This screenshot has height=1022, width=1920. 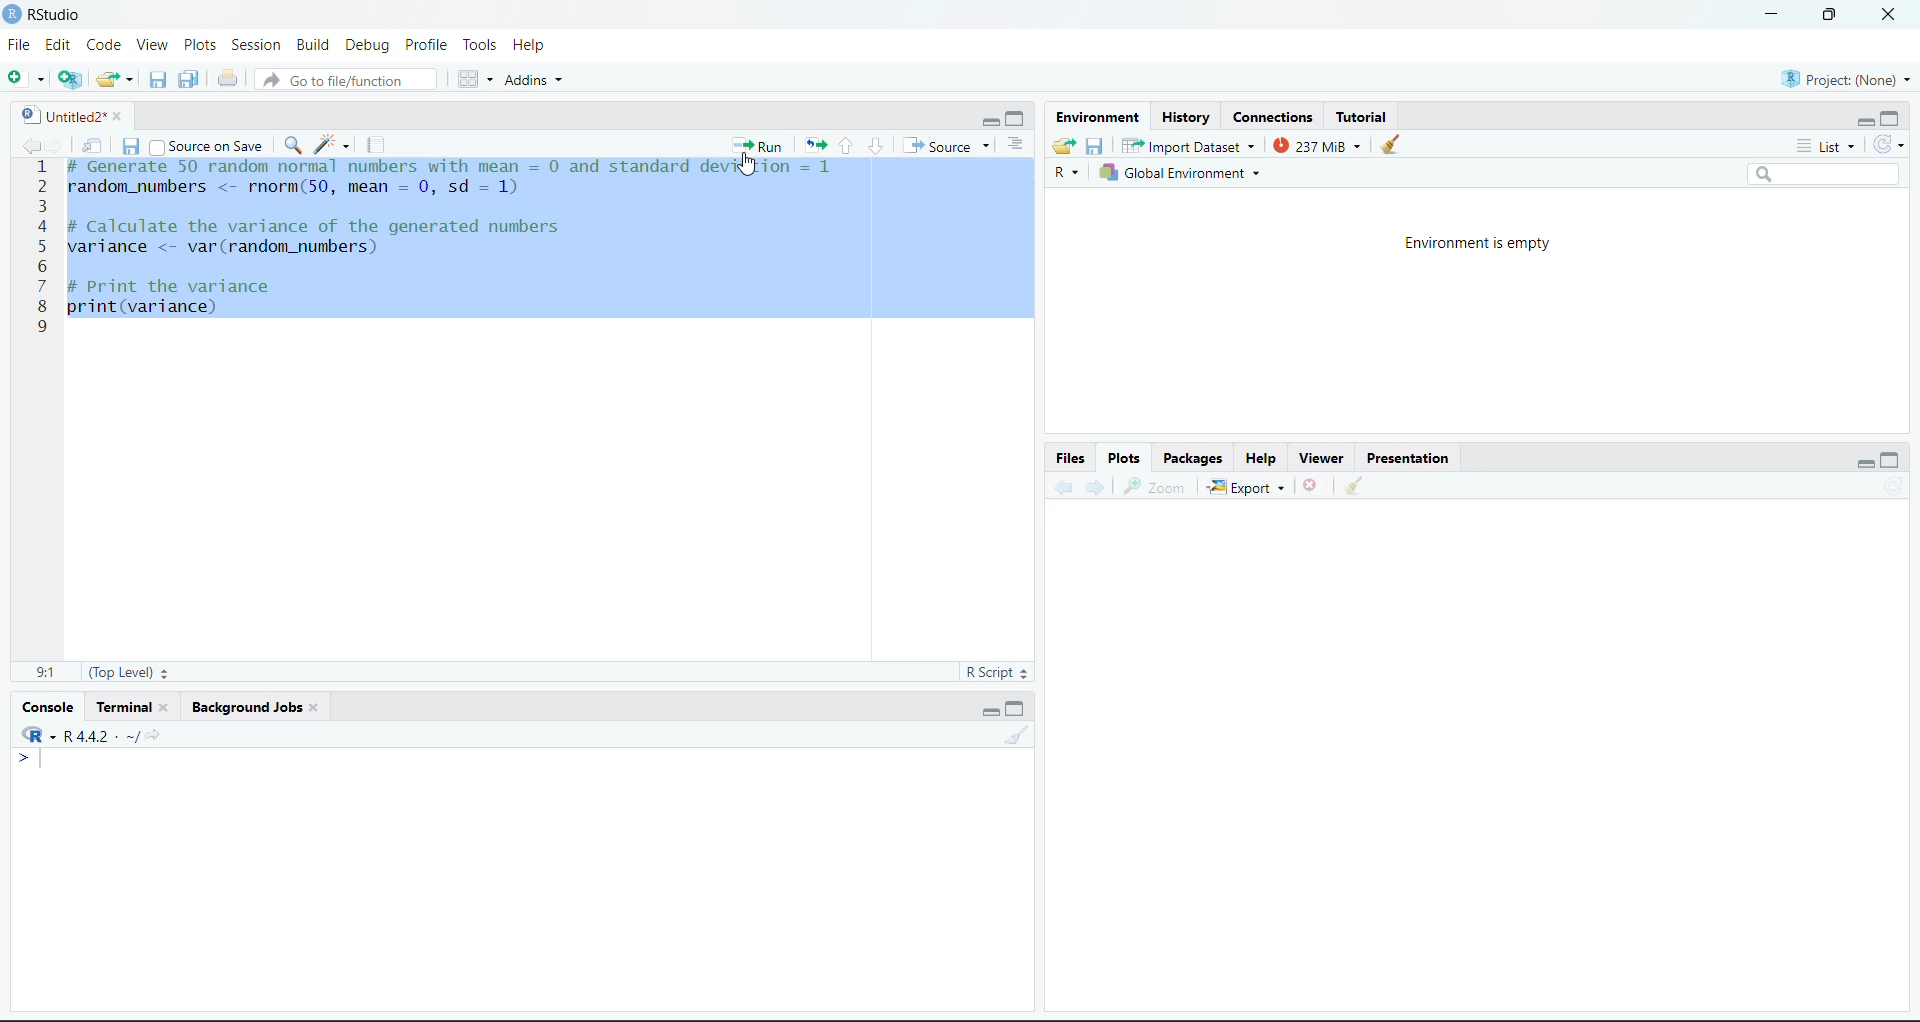 I want to click on back, so click(x=28, y=145).